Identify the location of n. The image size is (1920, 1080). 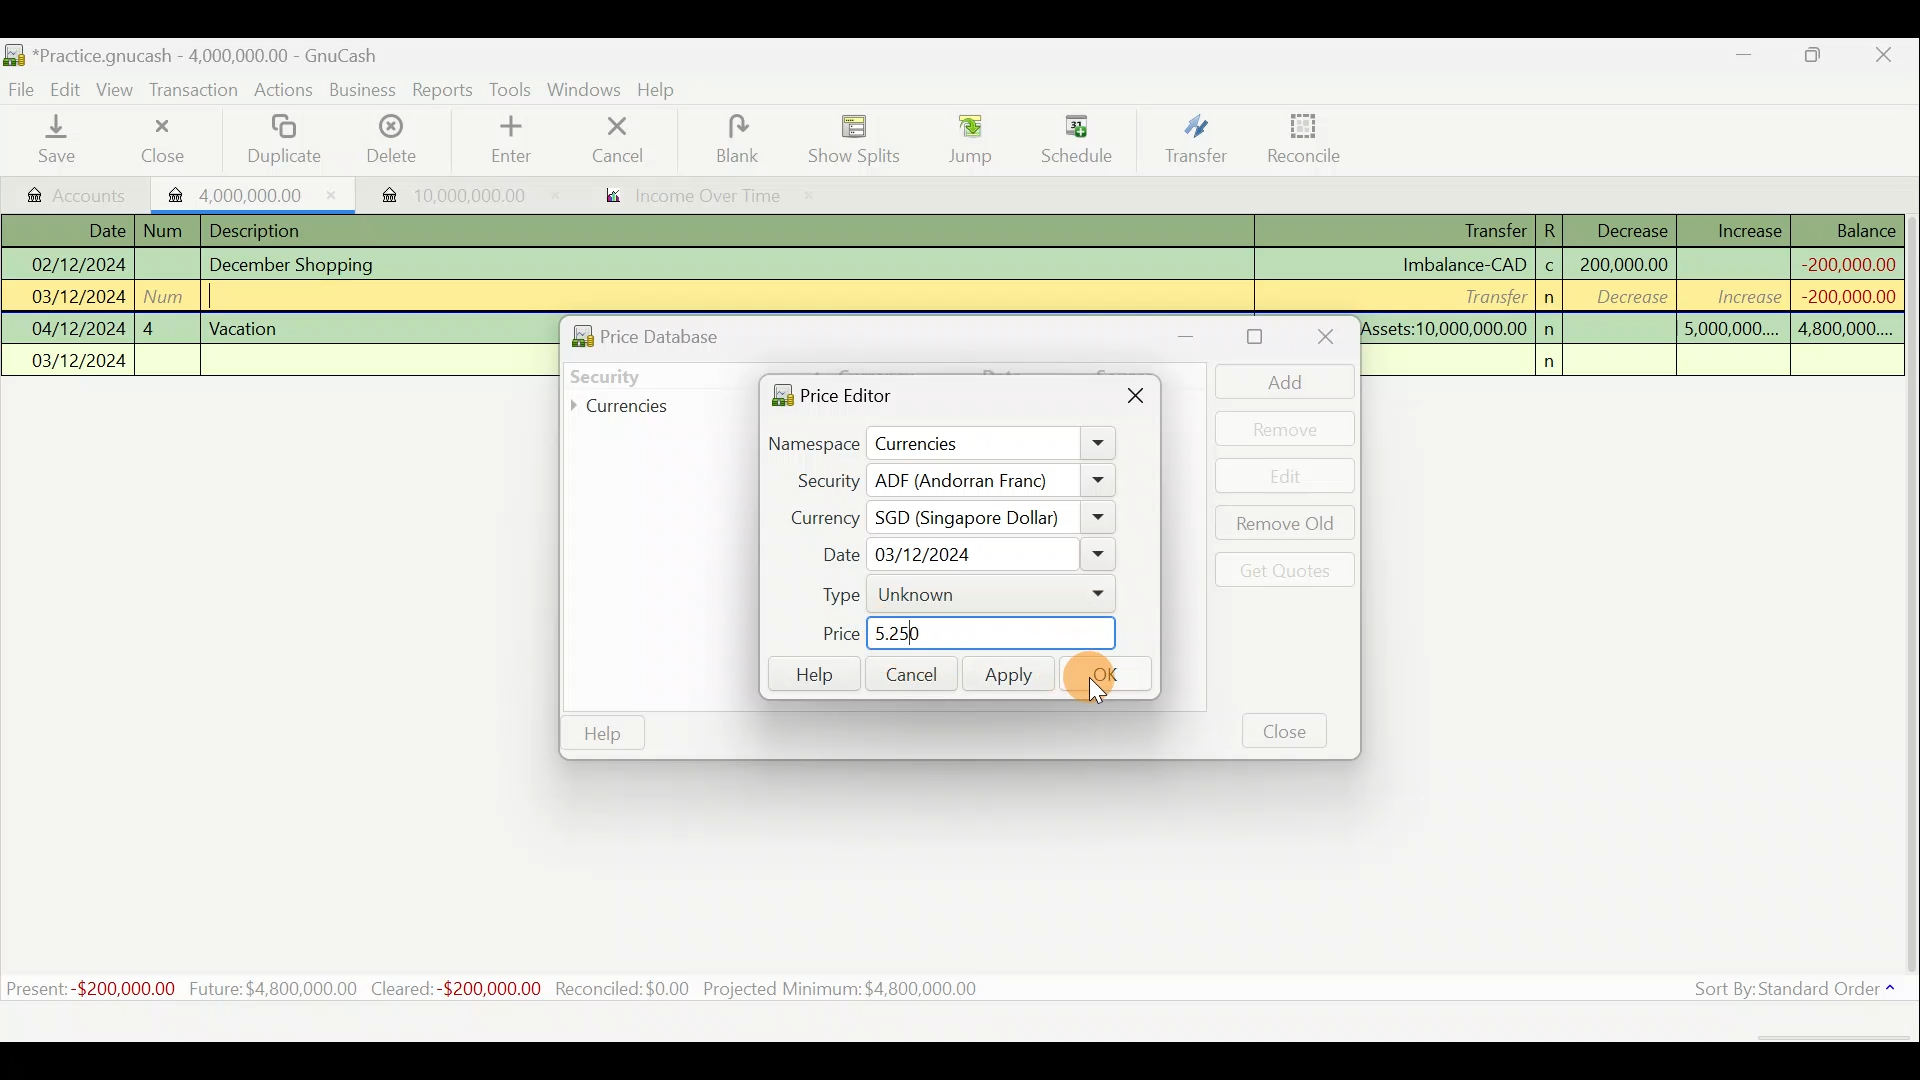
(1552, 329).